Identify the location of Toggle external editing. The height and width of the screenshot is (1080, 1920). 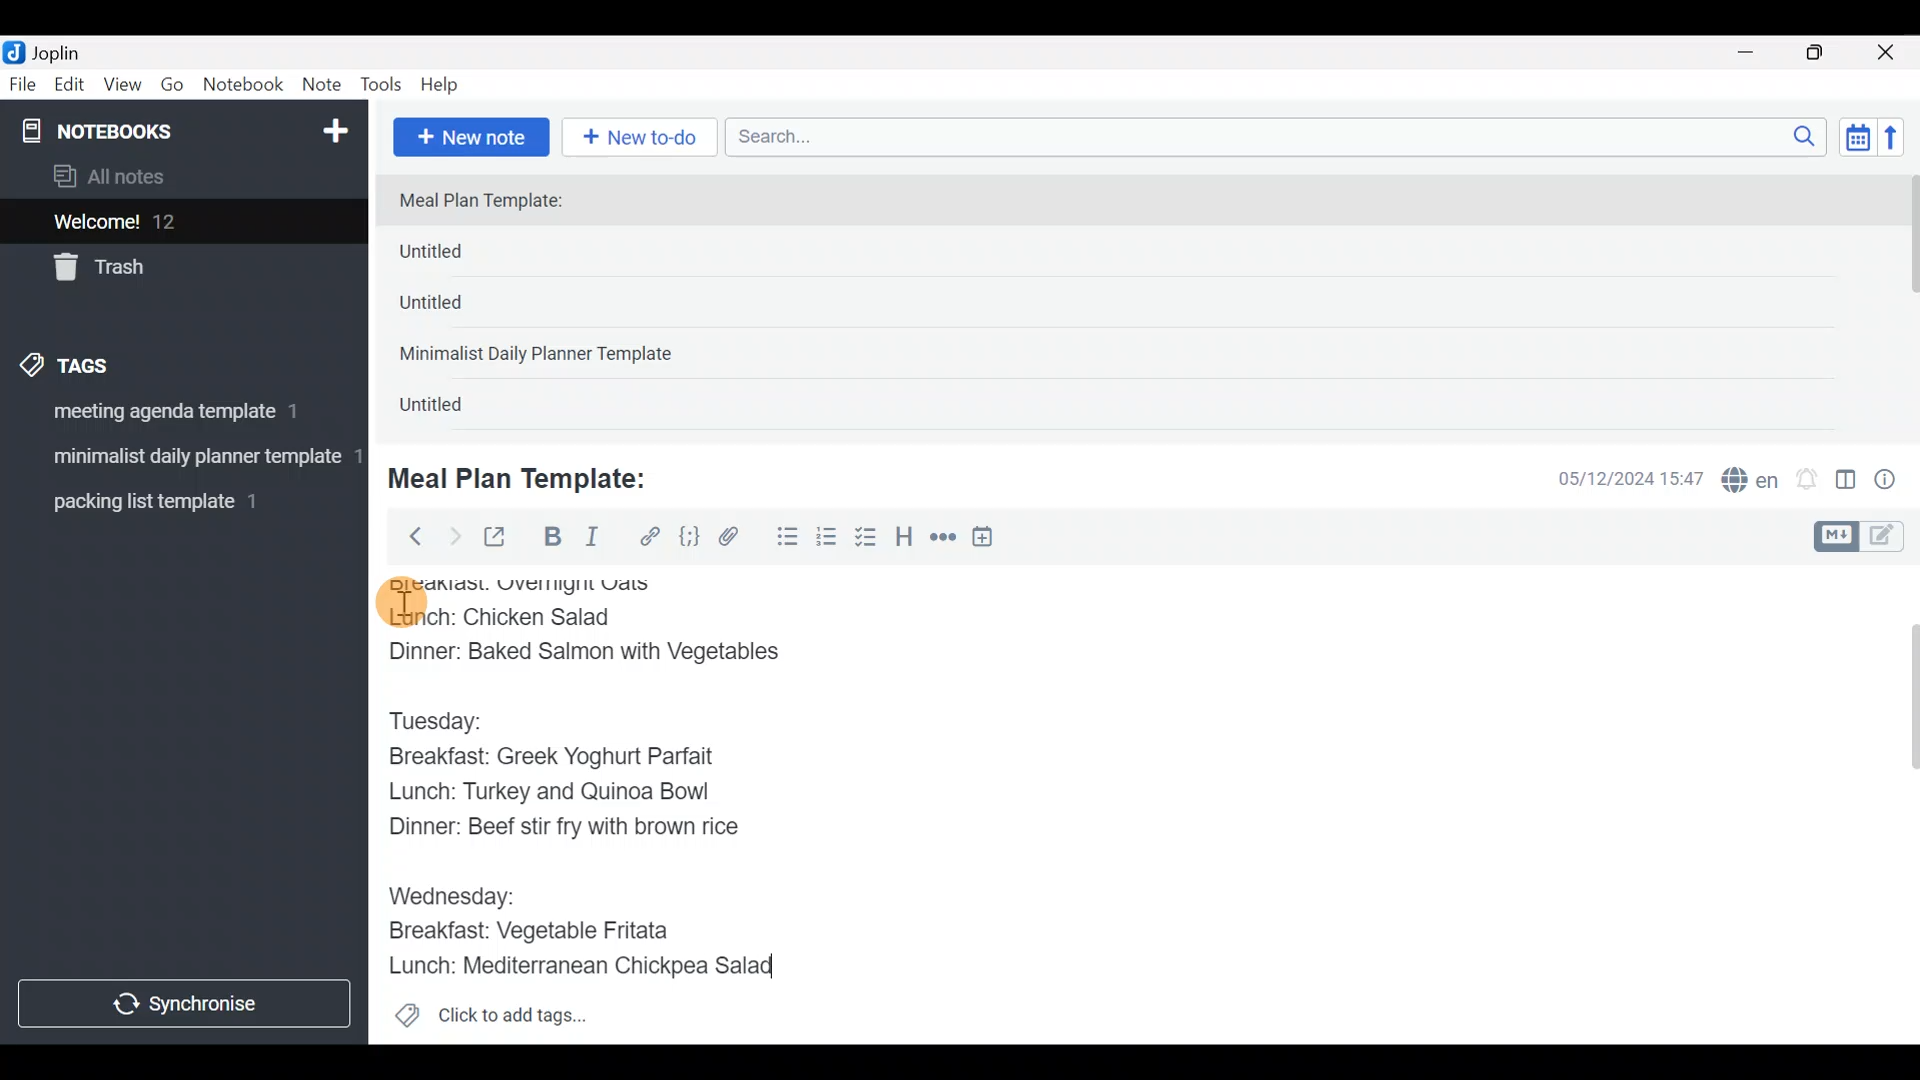
(502, 538).